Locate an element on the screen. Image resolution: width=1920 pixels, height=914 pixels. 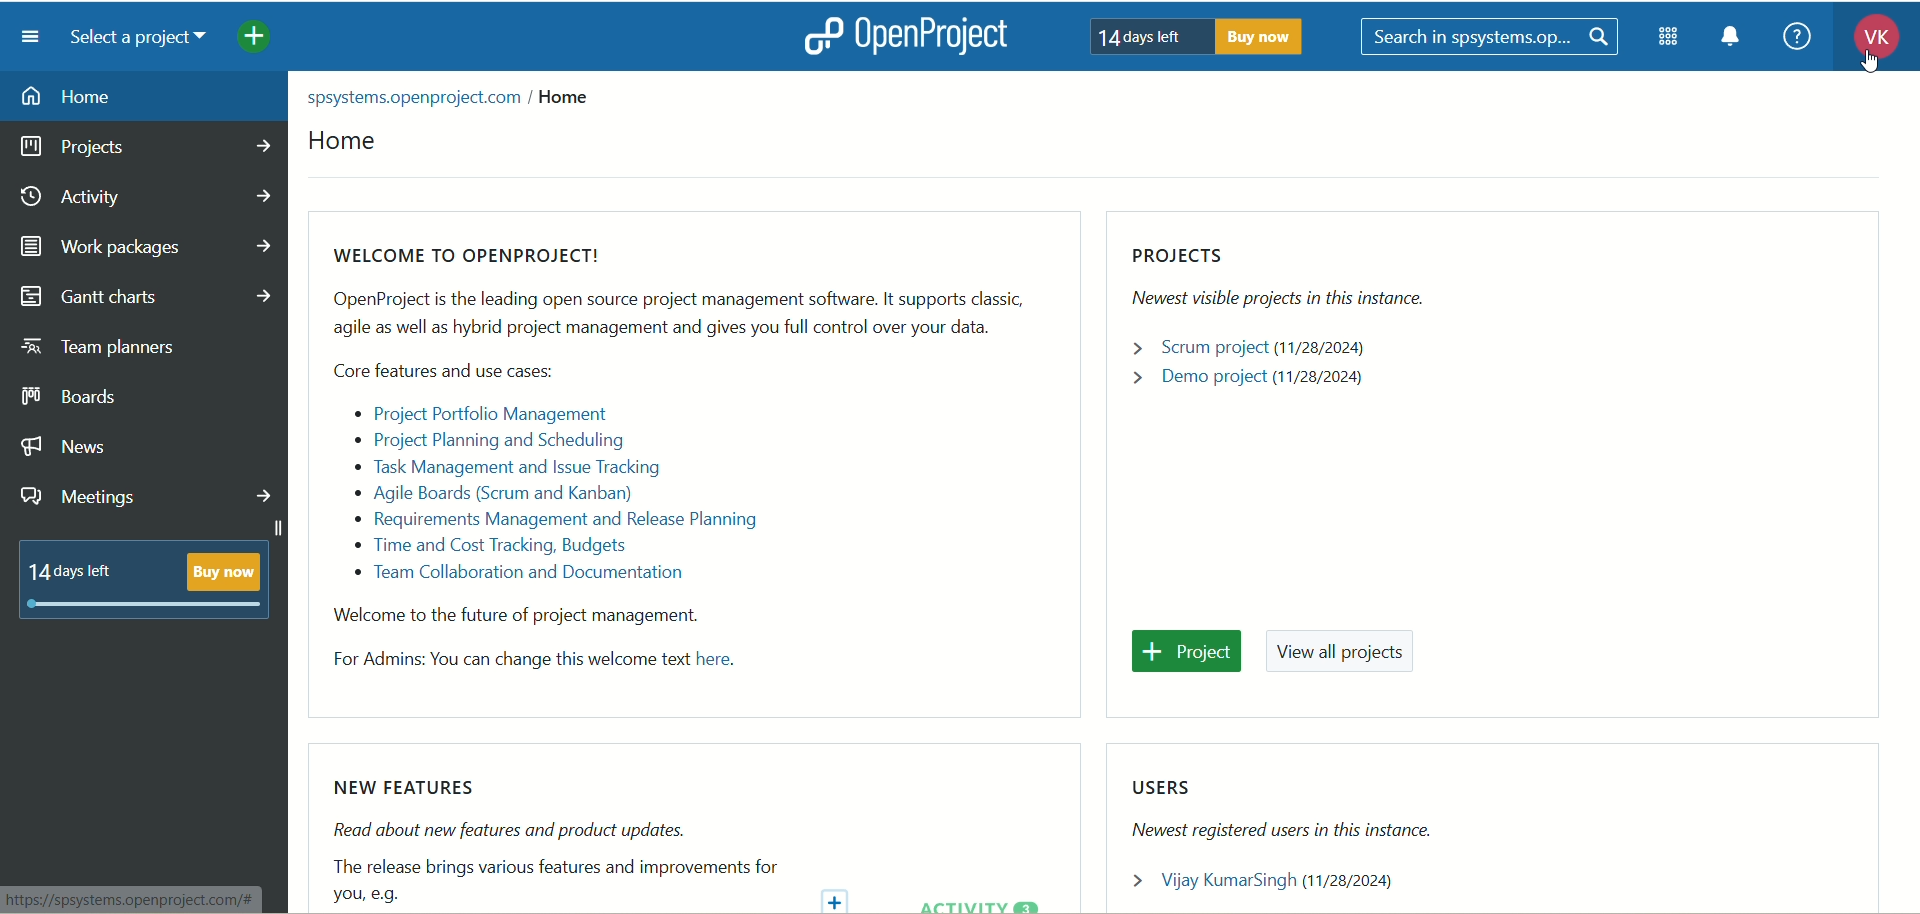
meetings is located at coordinates (147, 499).